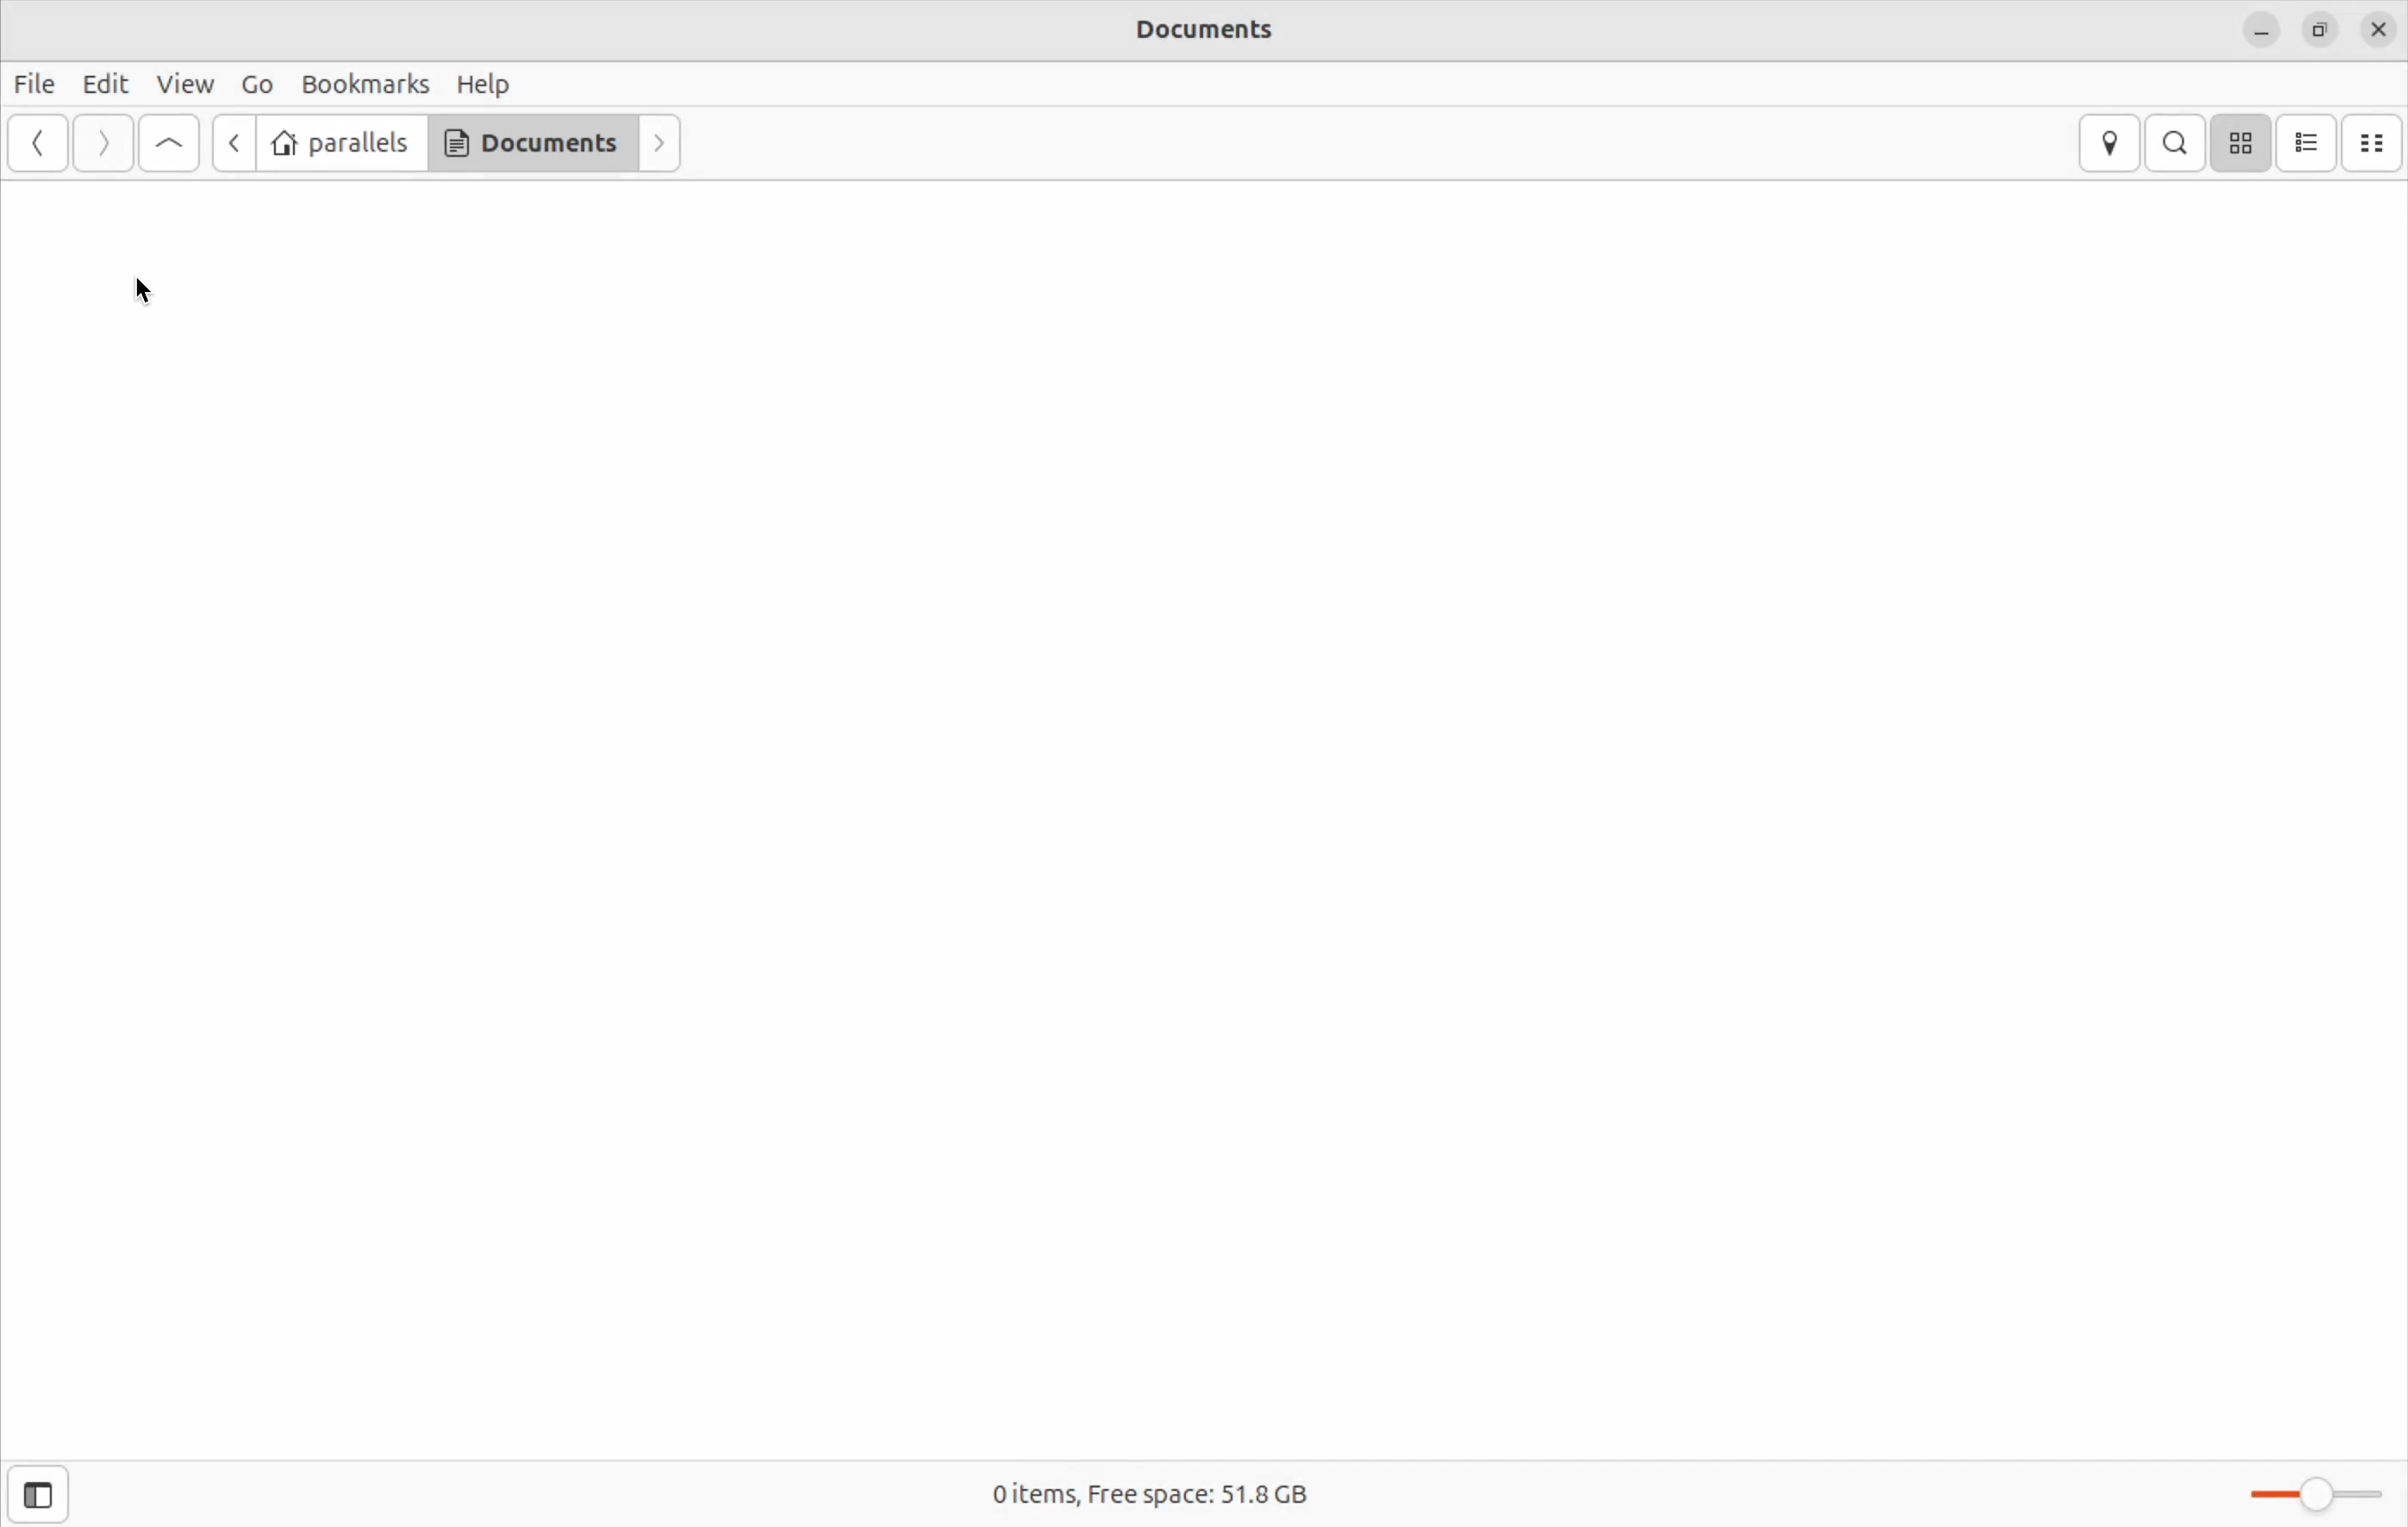  I want to click on open sidebar, so click(51, 1489).